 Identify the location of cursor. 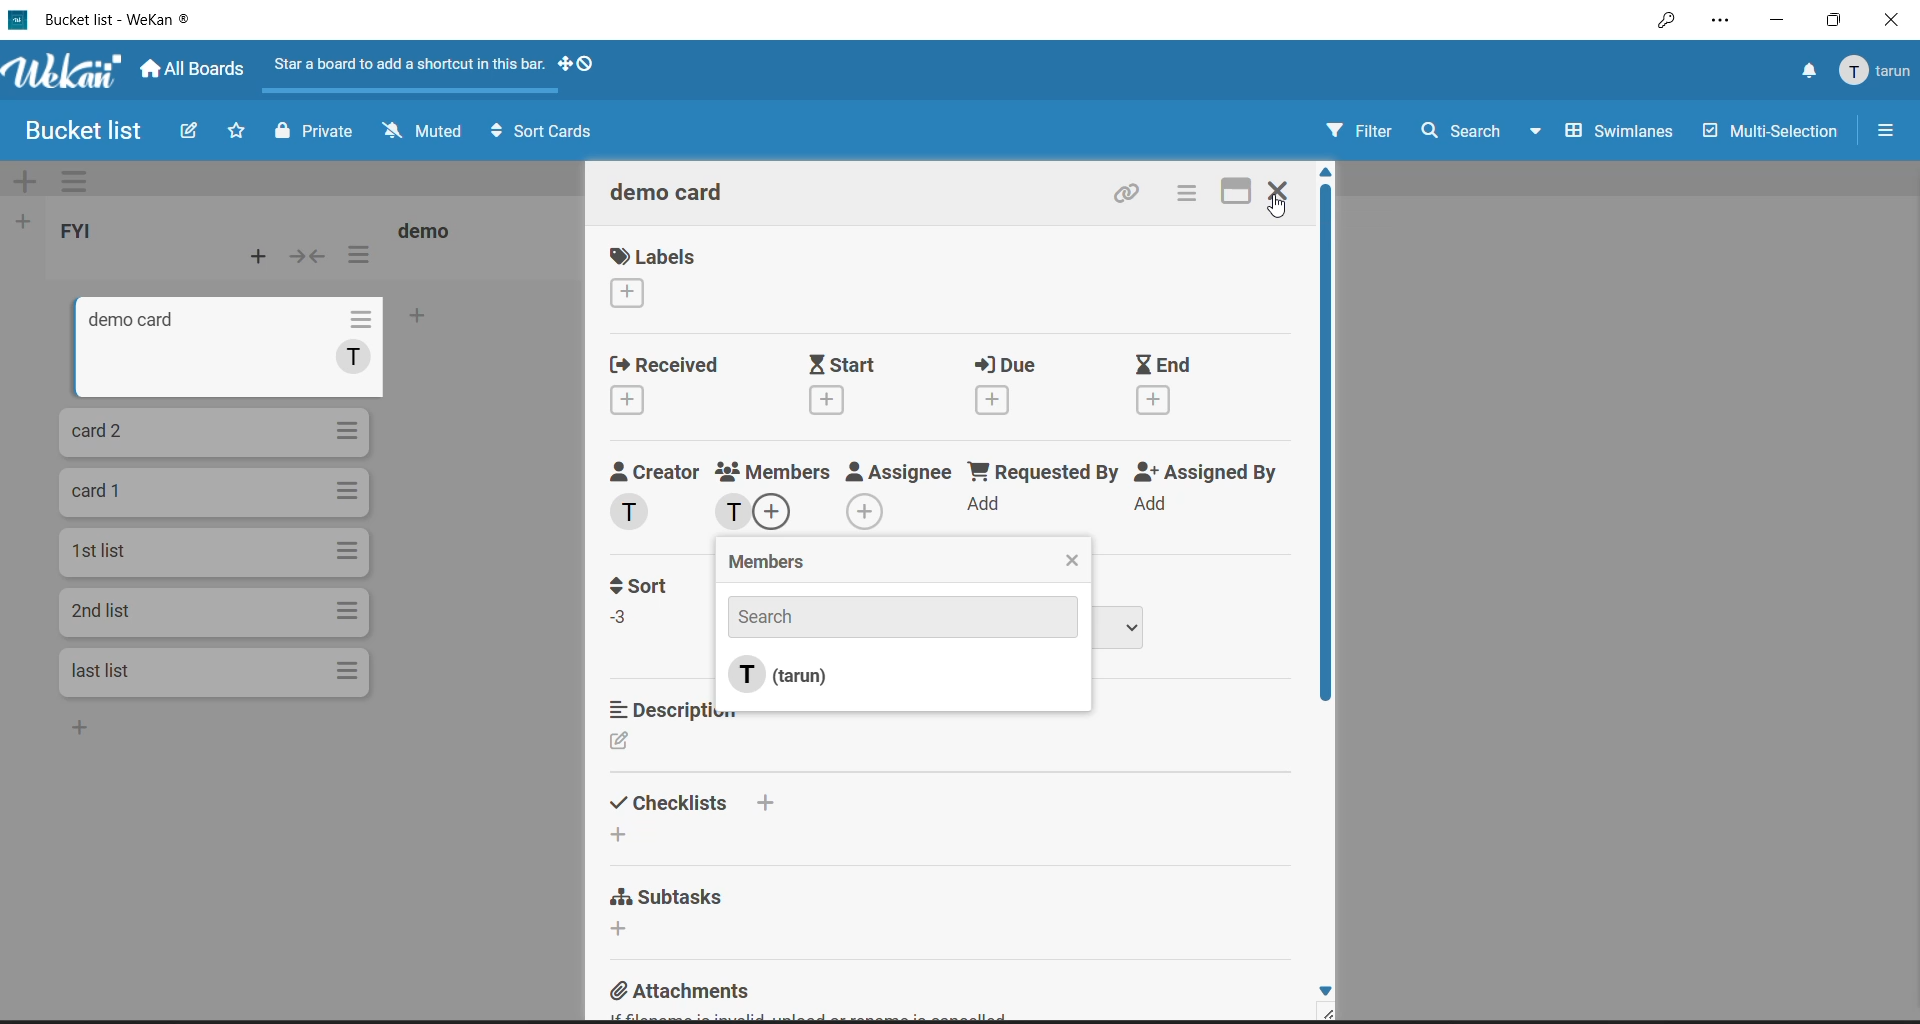
(1279, 214).